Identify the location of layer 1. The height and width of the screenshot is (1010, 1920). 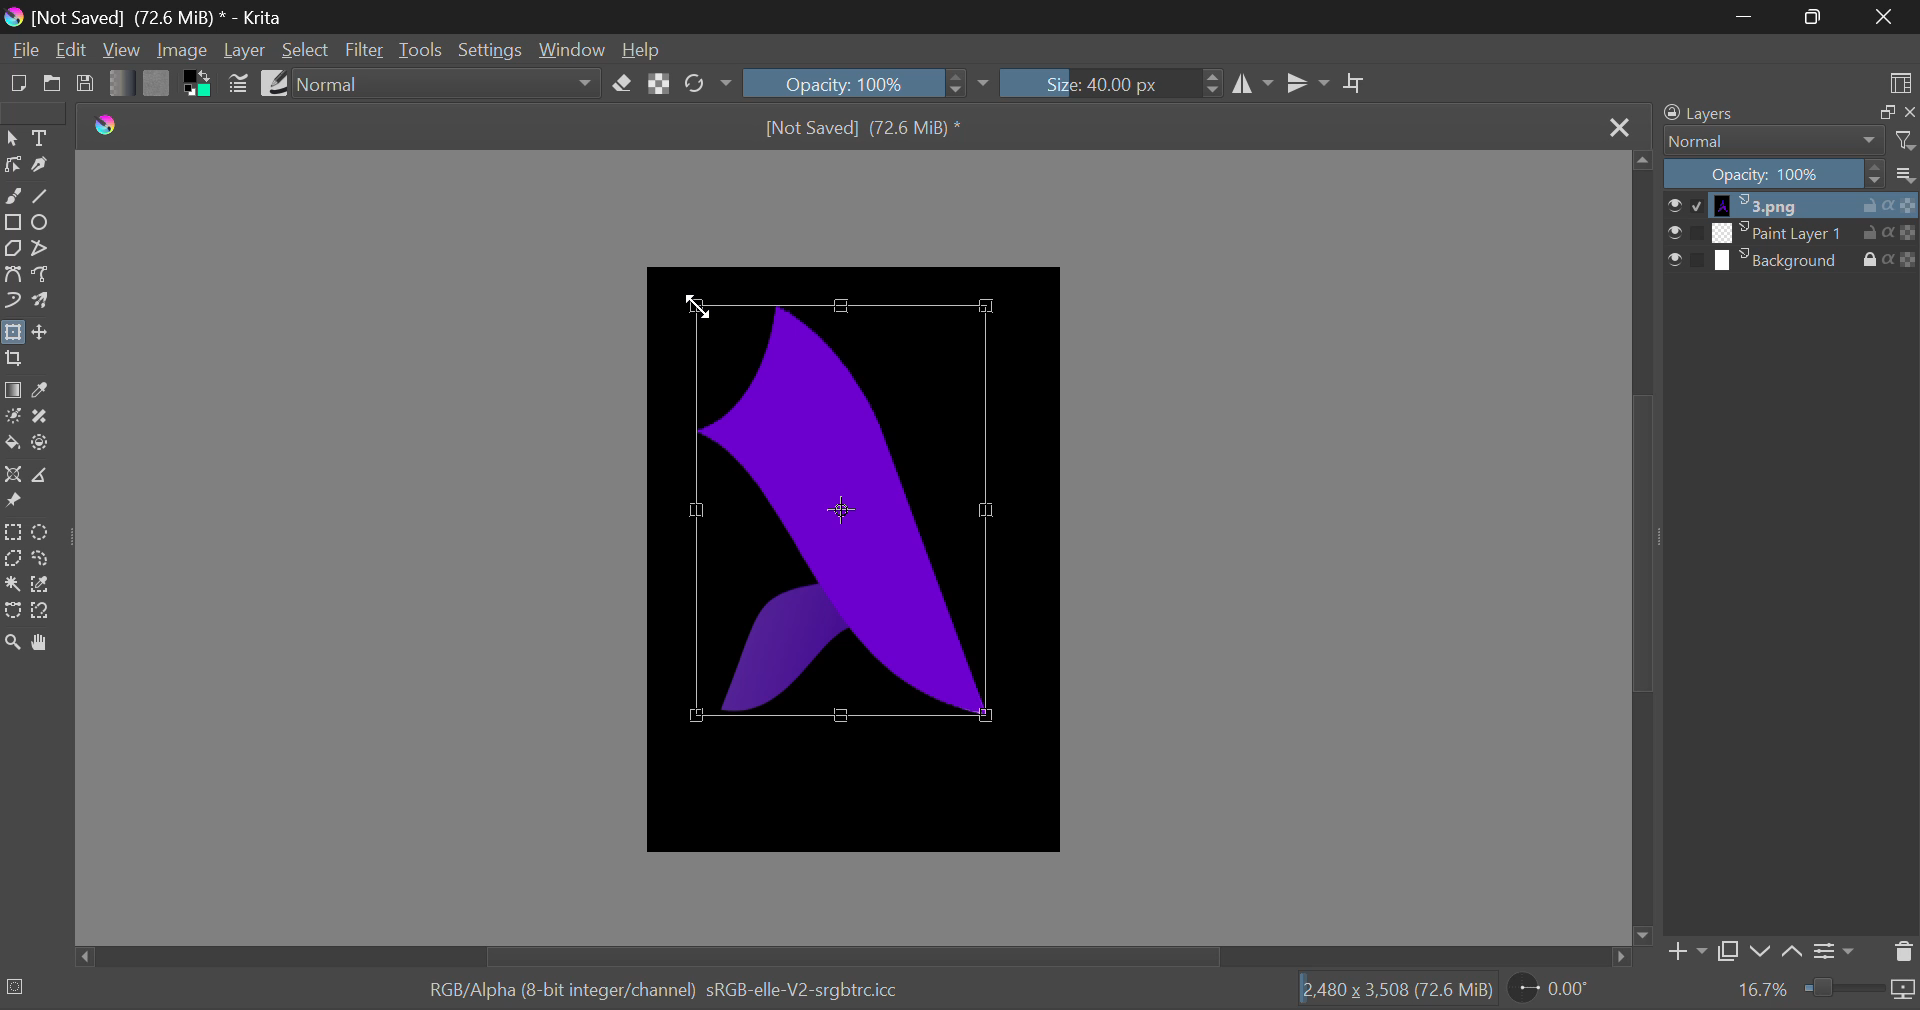
(1782, 206).